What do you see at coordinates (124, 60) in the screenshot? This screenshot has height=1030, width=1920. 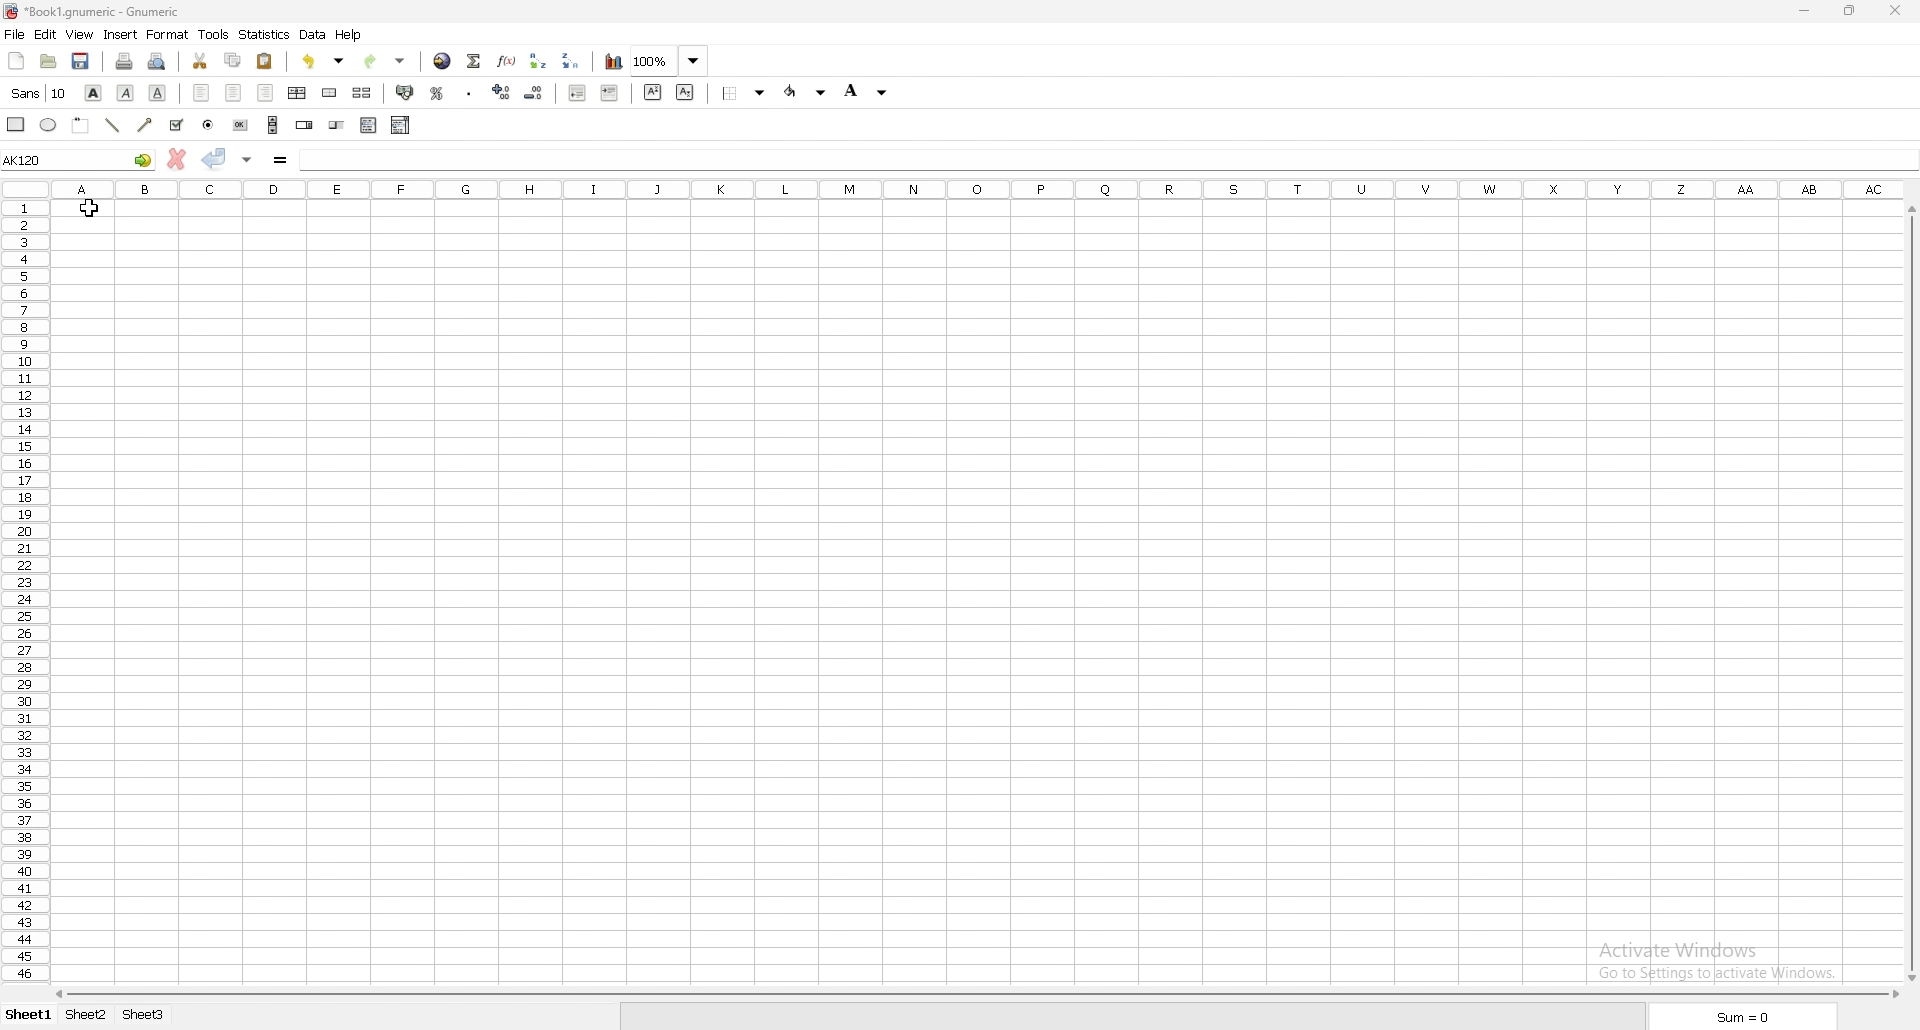 I see `print` at bounding box center [124, 60].